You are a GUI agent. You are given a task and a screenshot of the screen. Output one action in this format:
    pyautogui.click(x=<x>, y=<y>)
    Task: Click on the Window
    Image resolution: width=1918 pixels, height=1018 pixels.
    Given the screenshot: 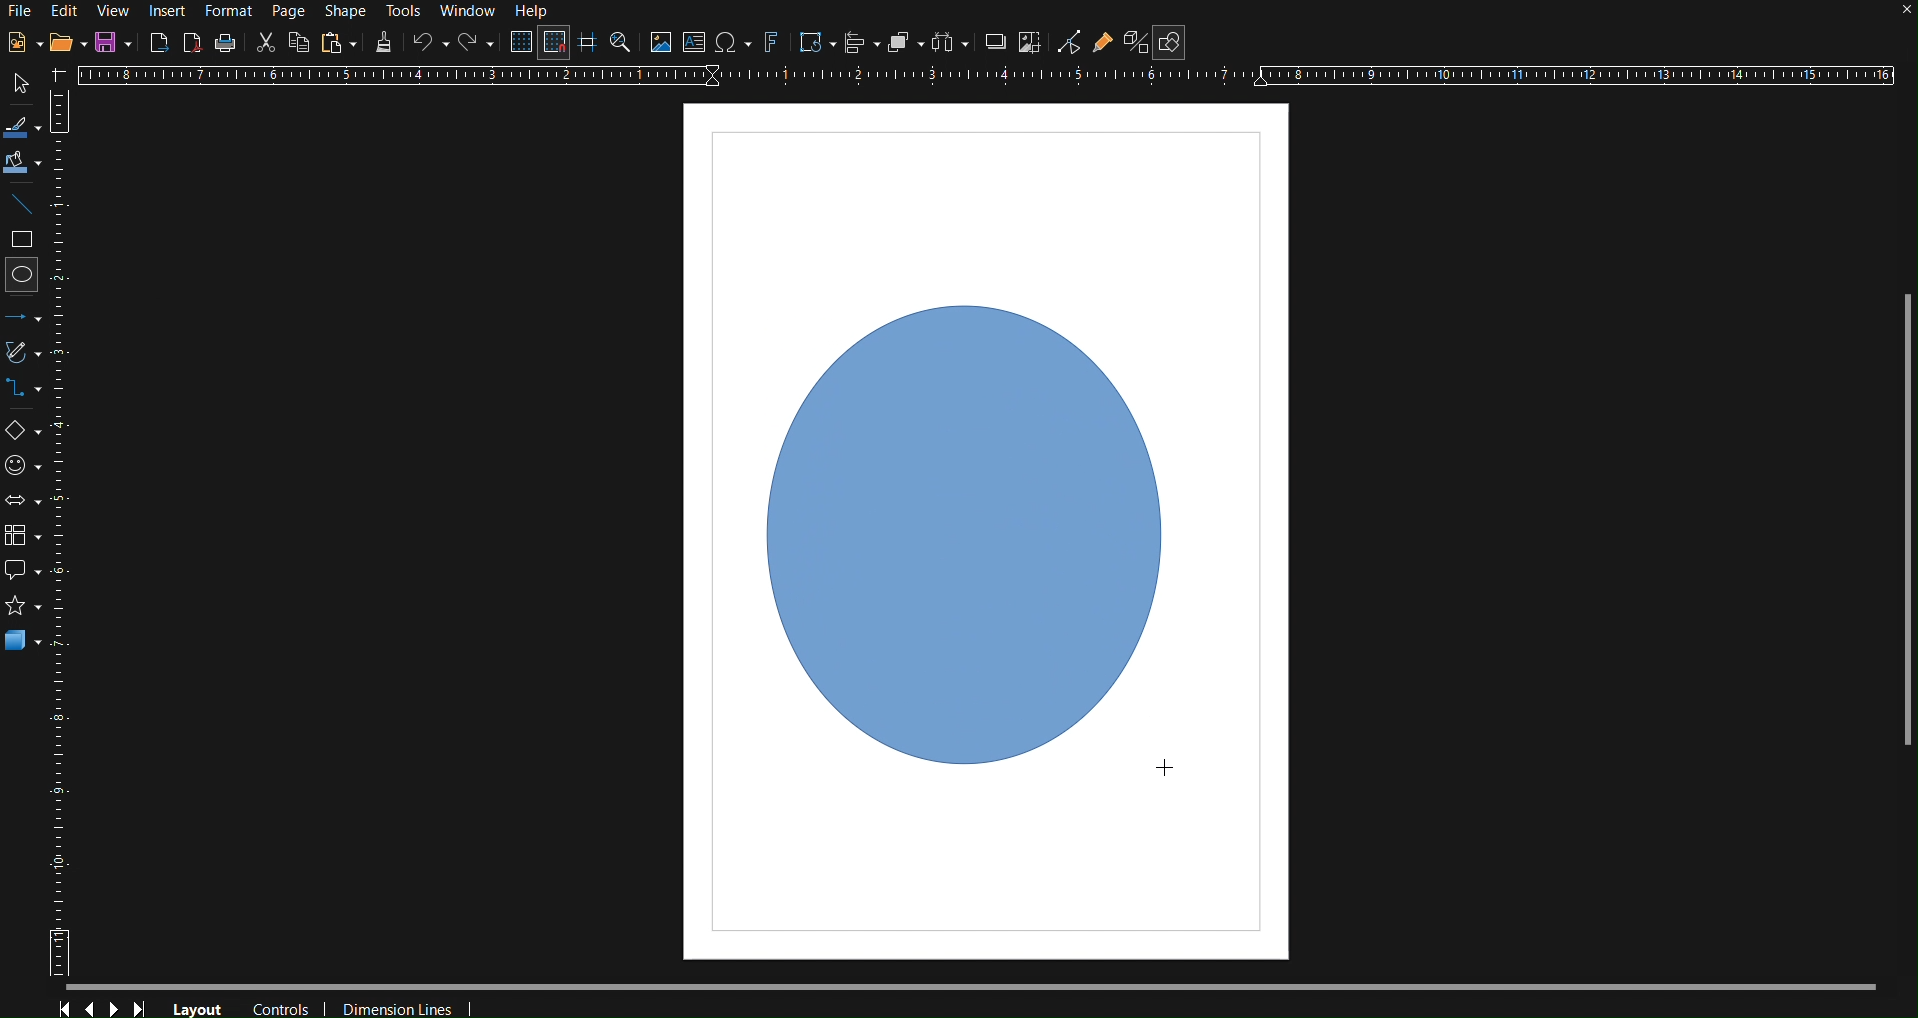 What is the action you would take?
    pyautogui.click(x=472, y=13)
    